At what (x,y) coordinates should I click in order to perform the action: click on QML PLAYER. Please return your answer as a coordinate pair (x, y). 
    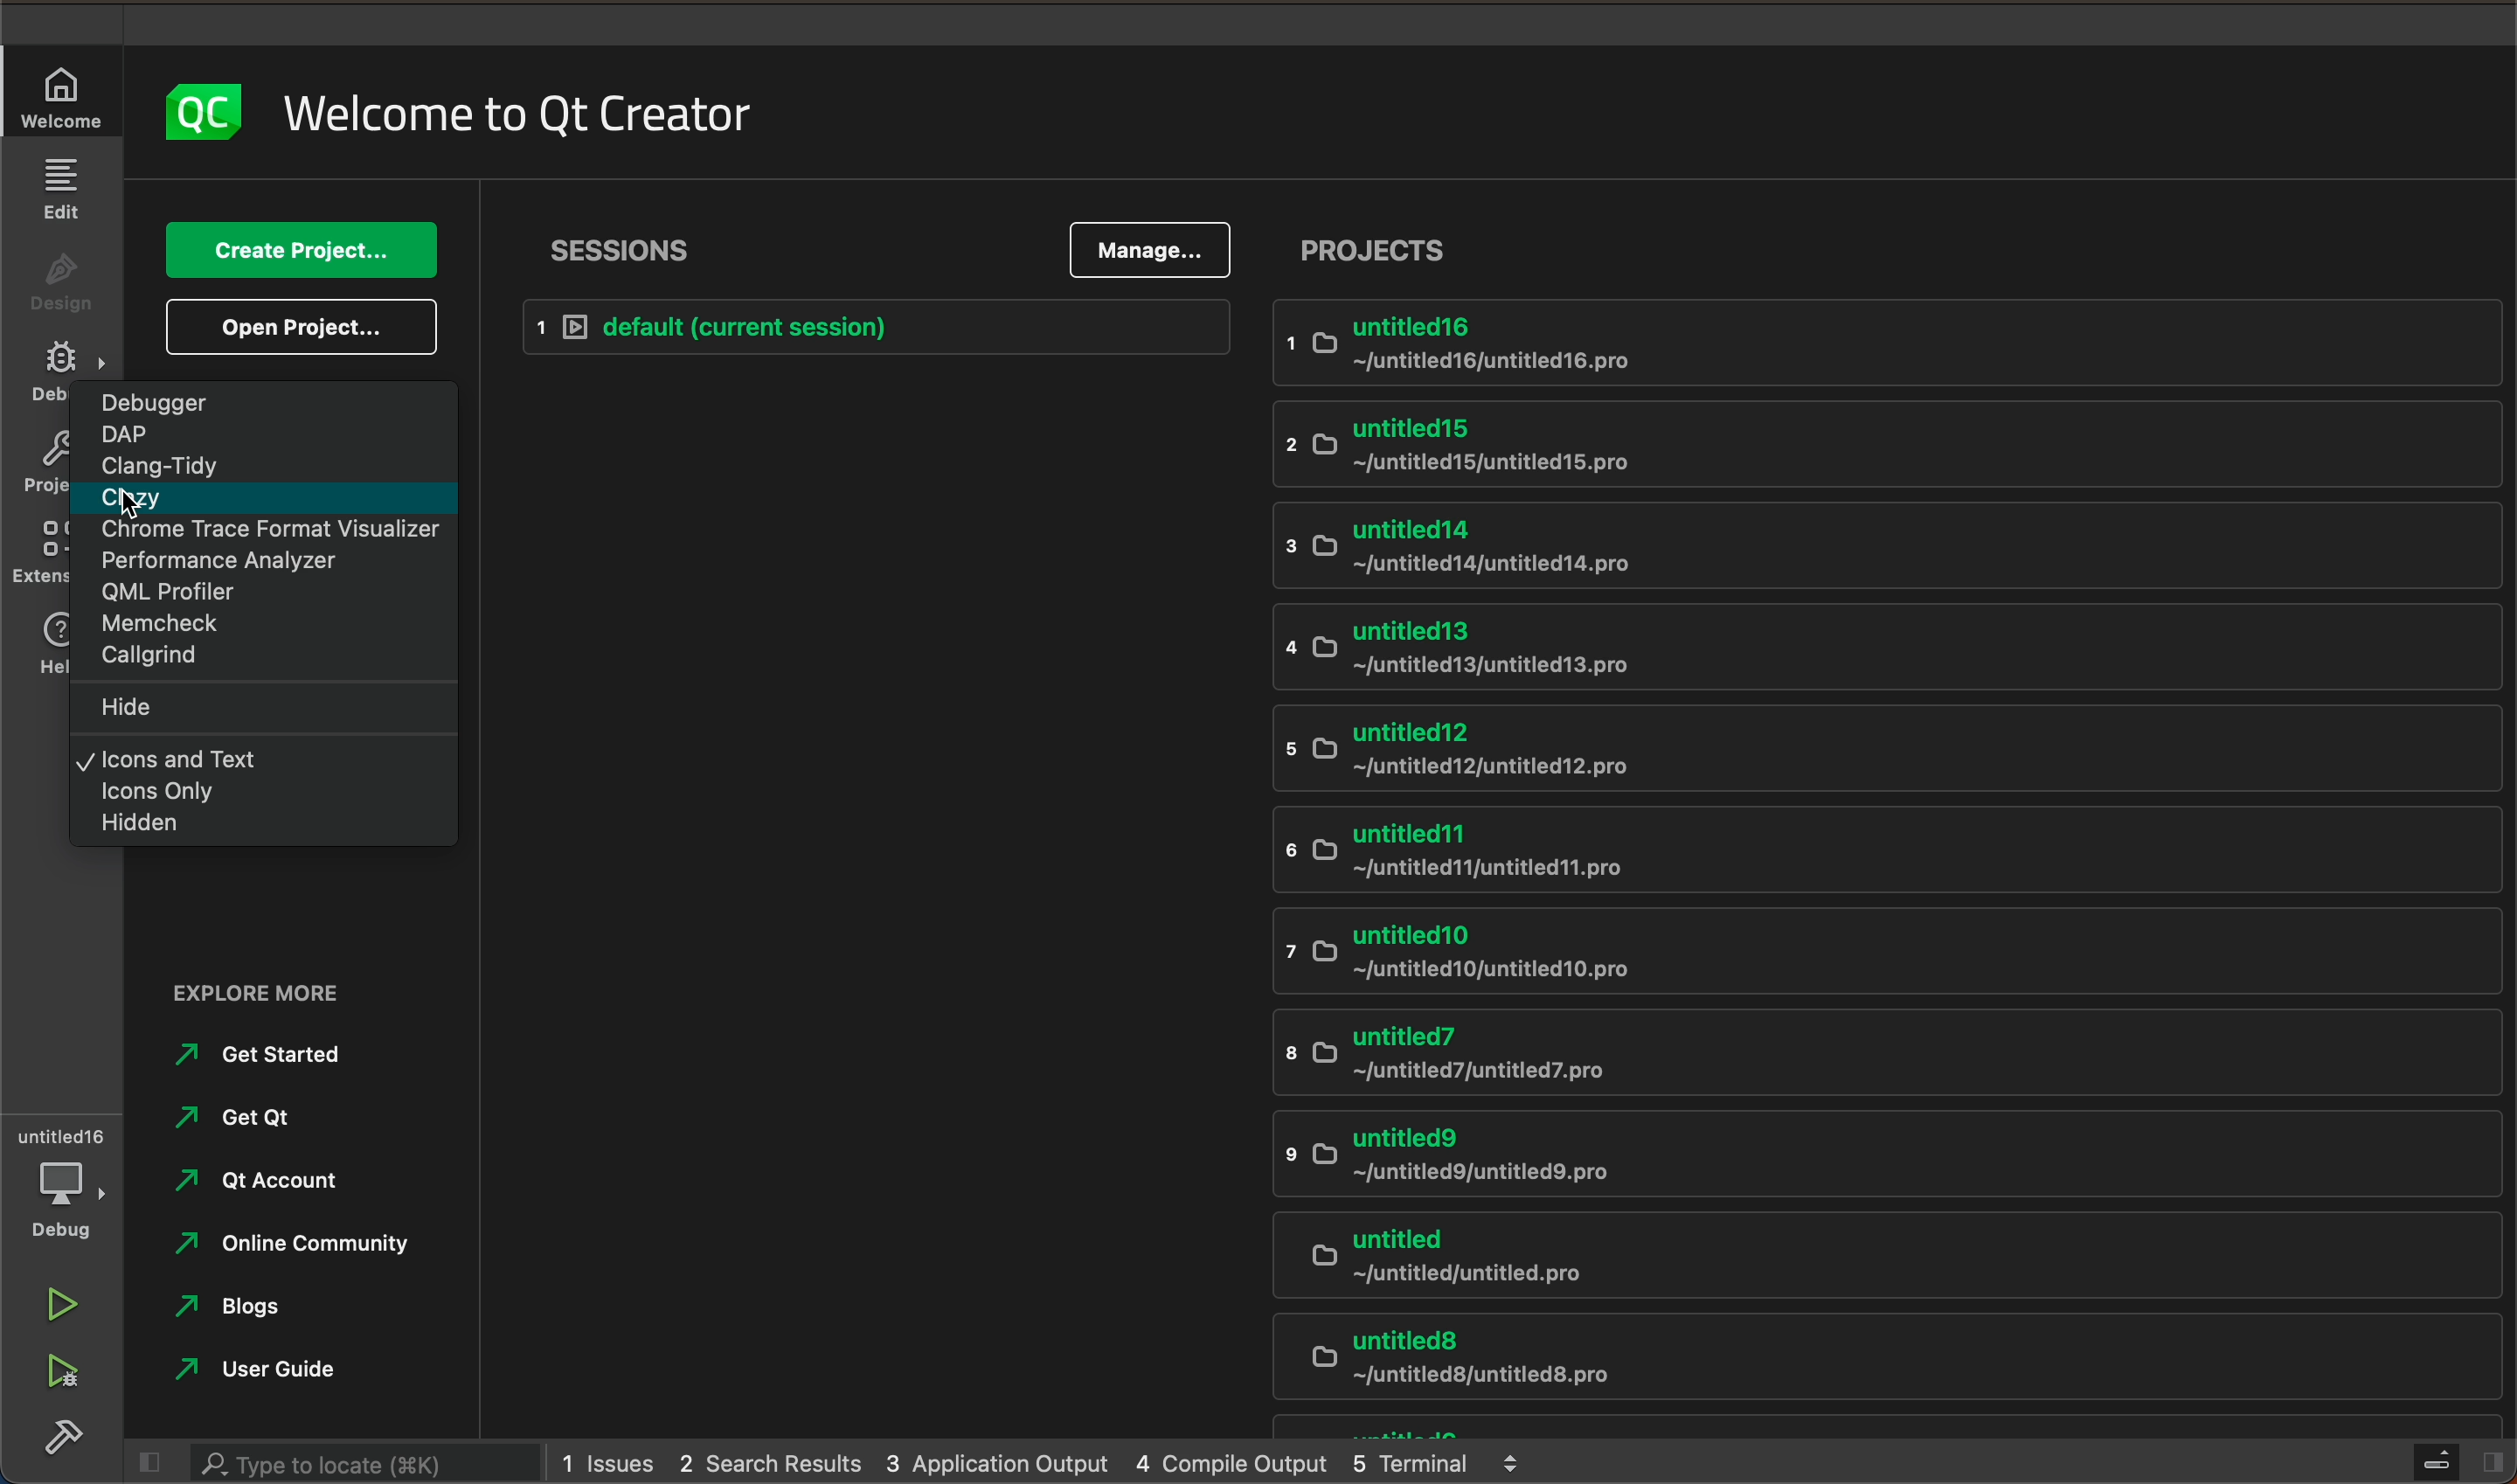
    Looking at the image, I should click on (266, 593).